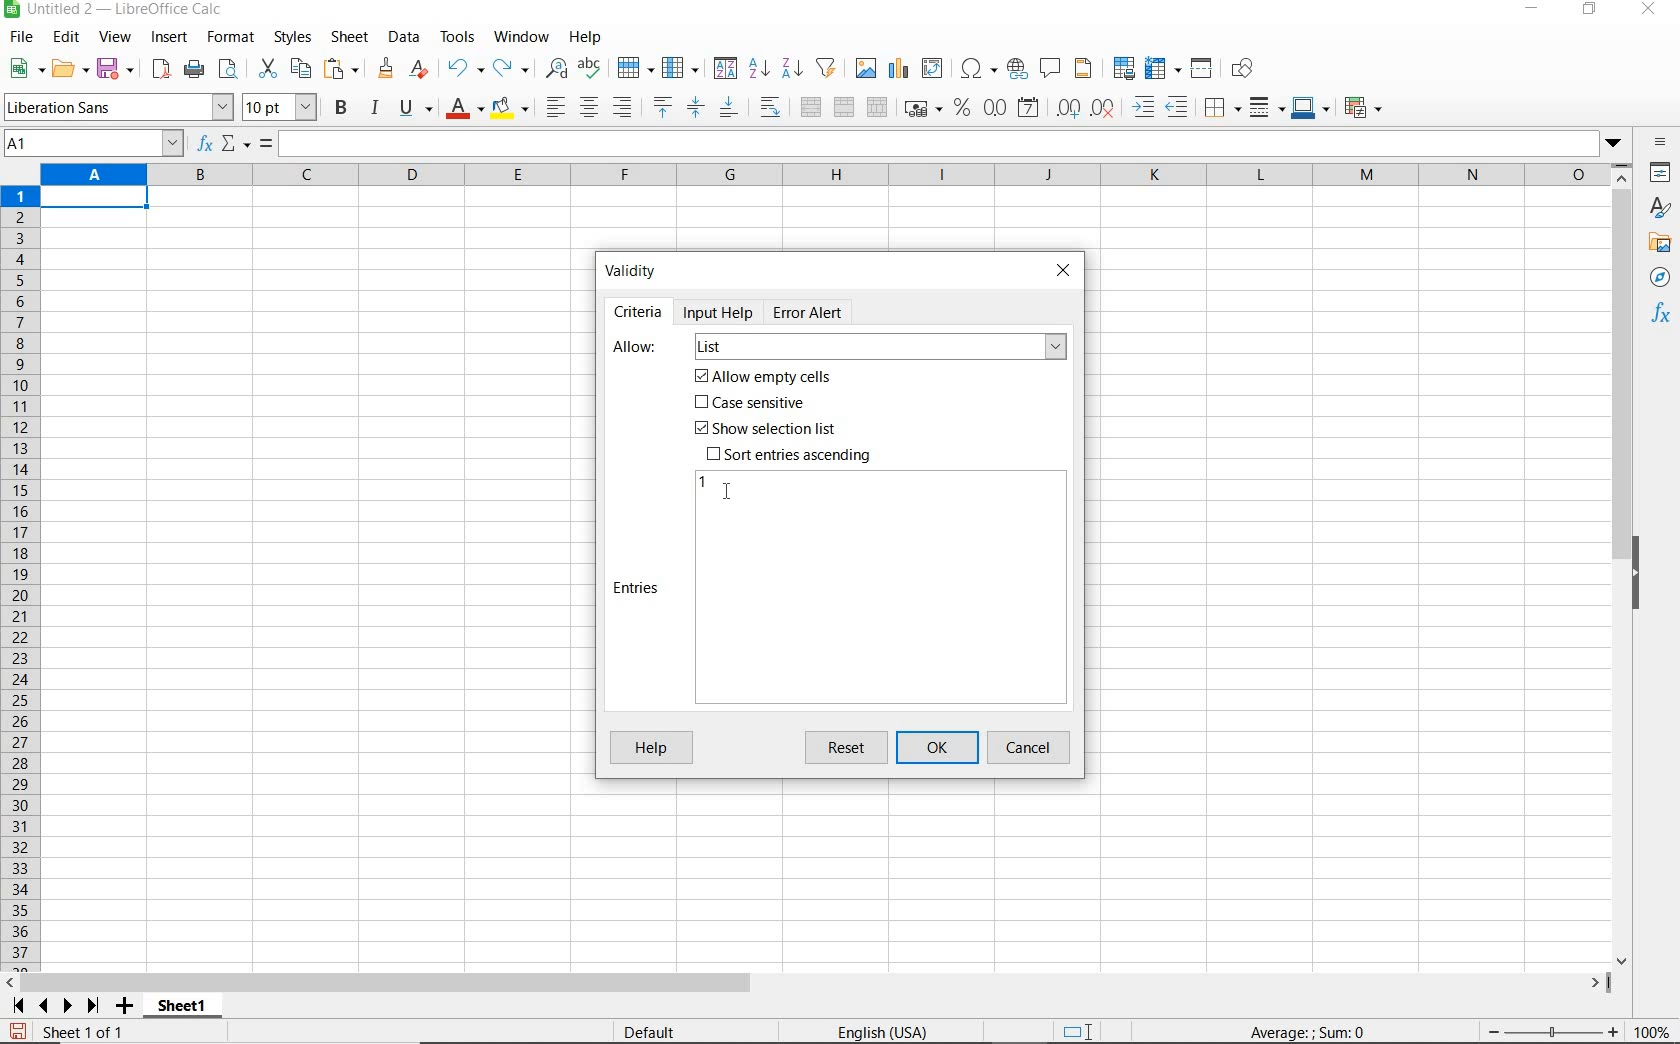  Describe the element at coordinates (554, 109) in the screenshot. I see `align left` at that location.